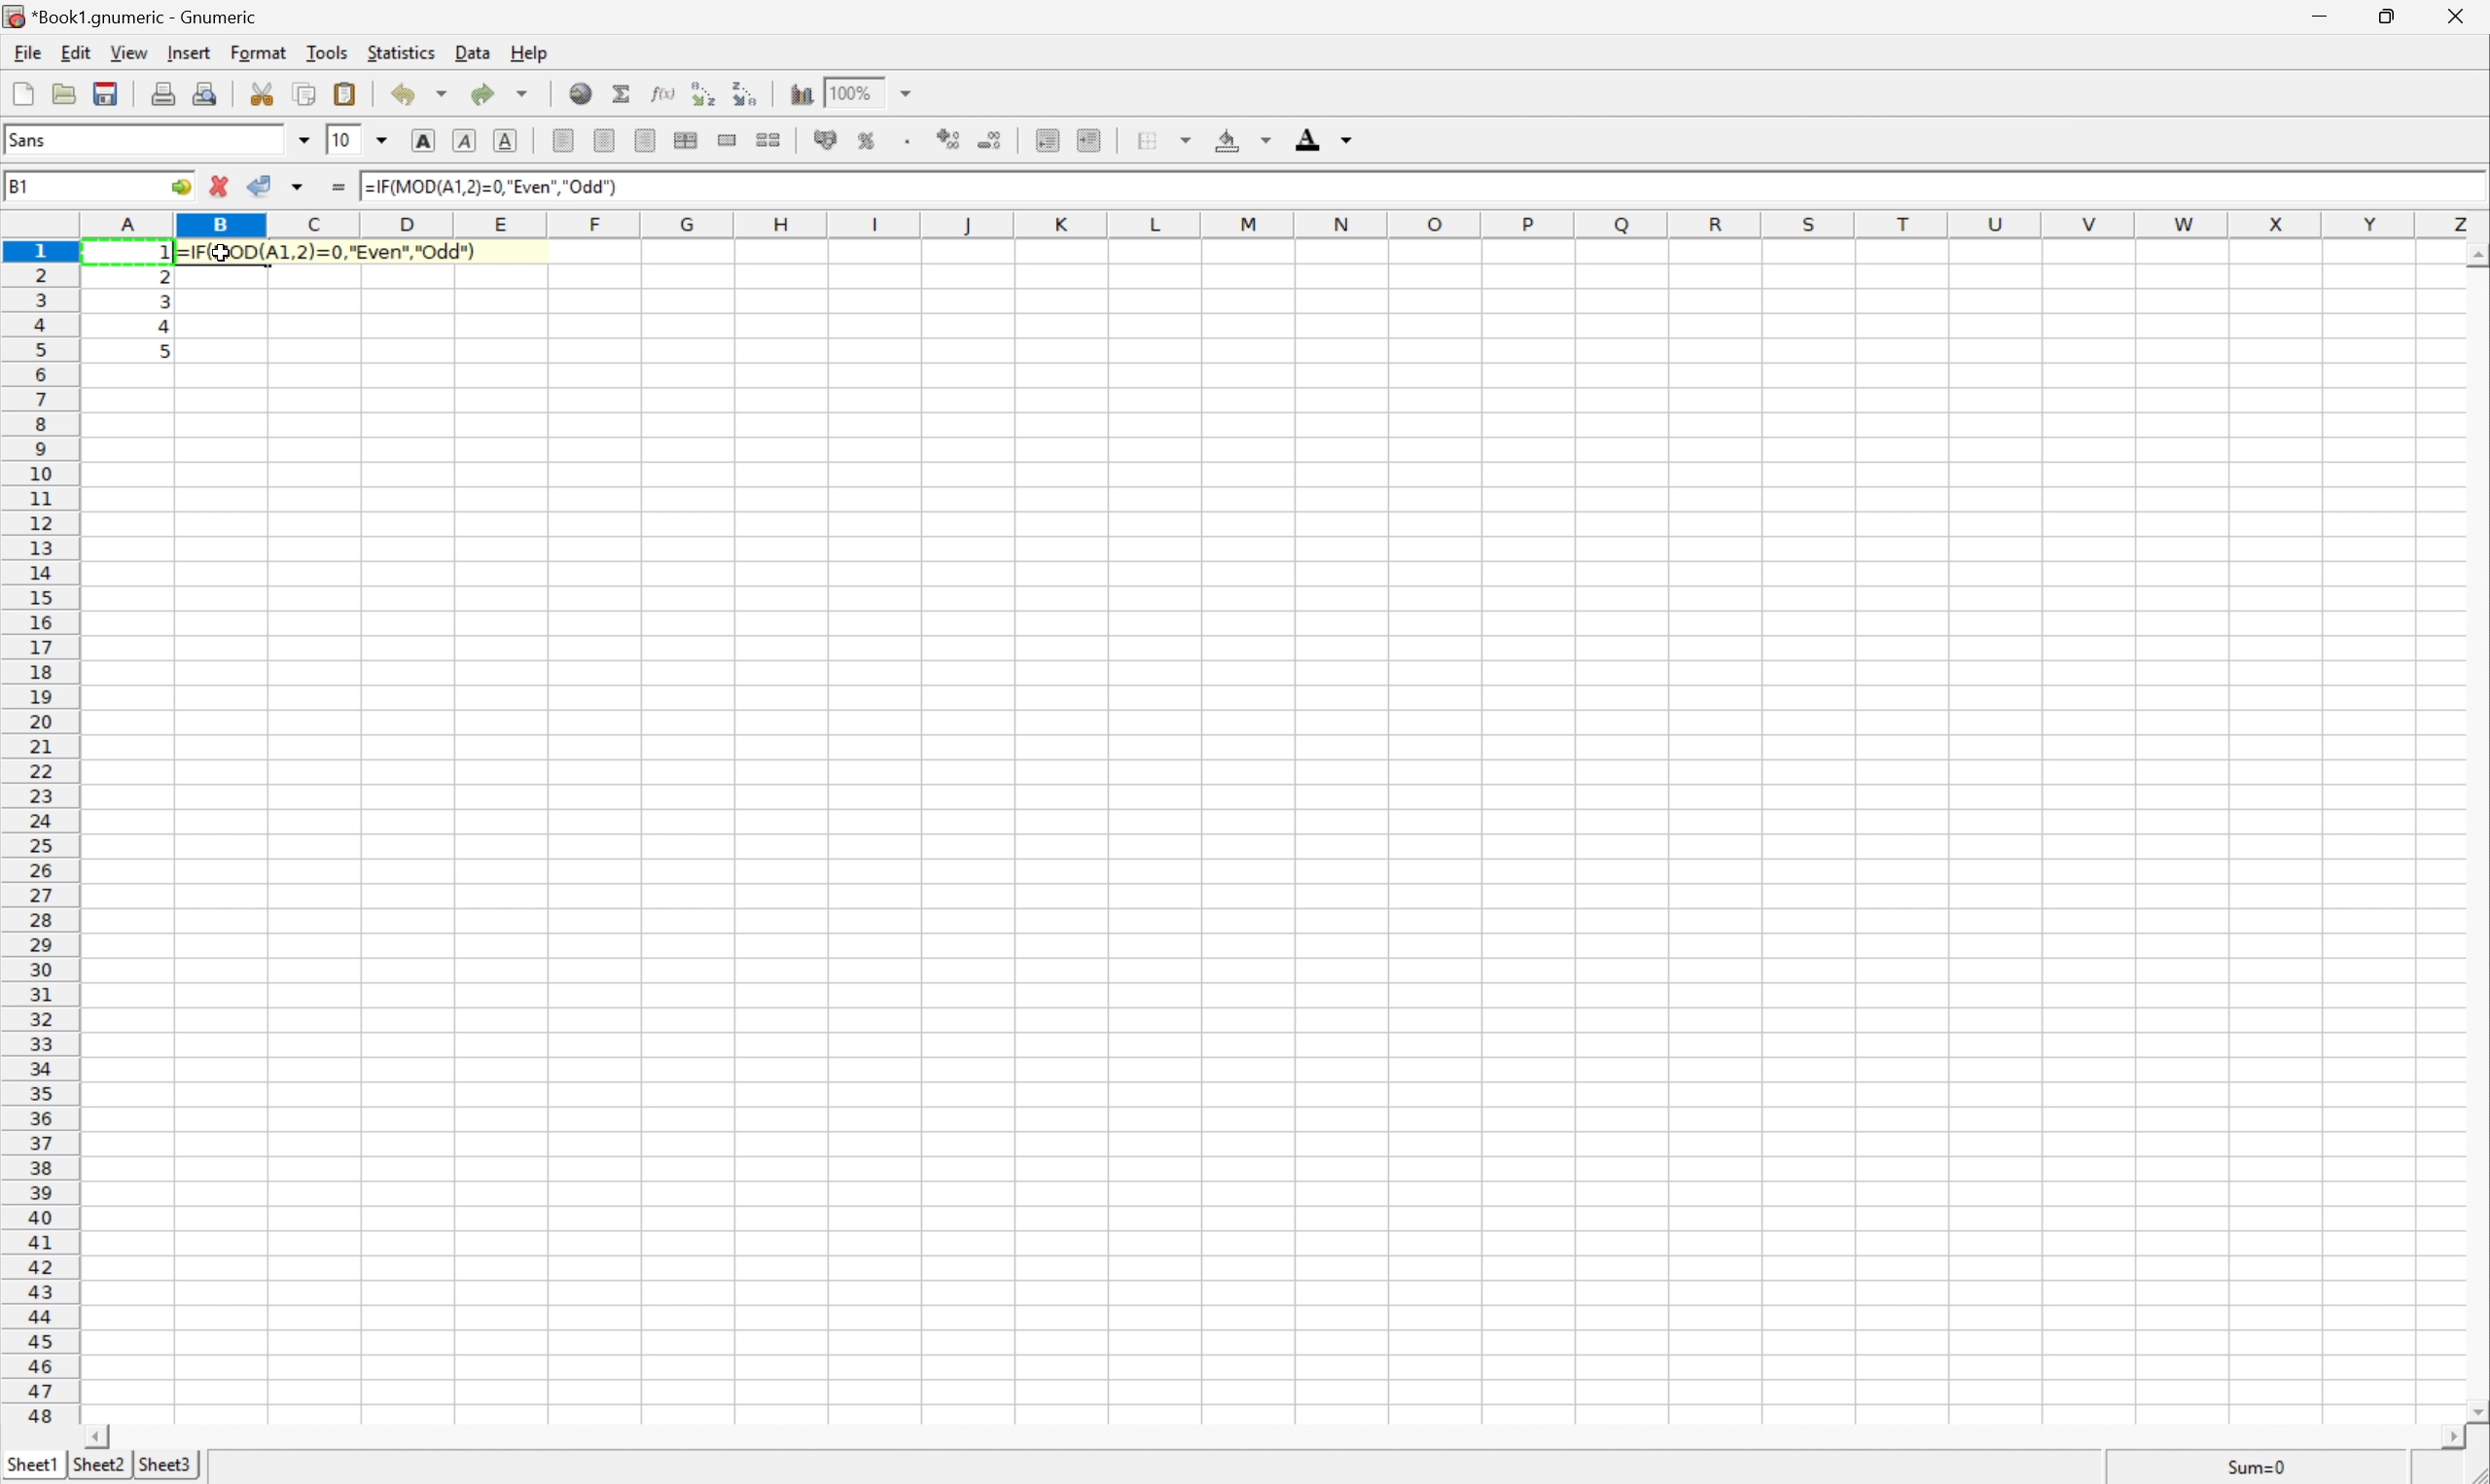 This screenshot has width=2490, height=1484. I want to click on Print preview, so click(204, 91).